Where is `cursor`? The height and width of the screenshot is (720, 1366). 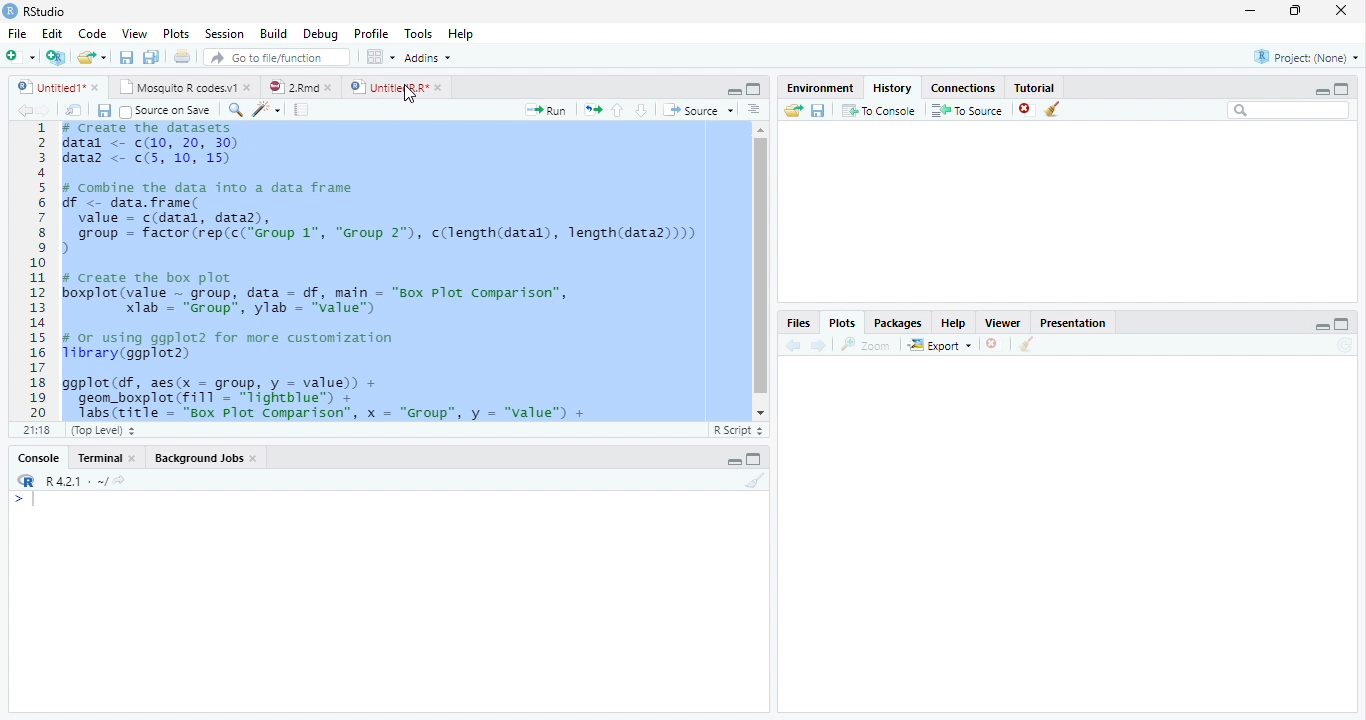
cursor is located at coordinates (410, 94).